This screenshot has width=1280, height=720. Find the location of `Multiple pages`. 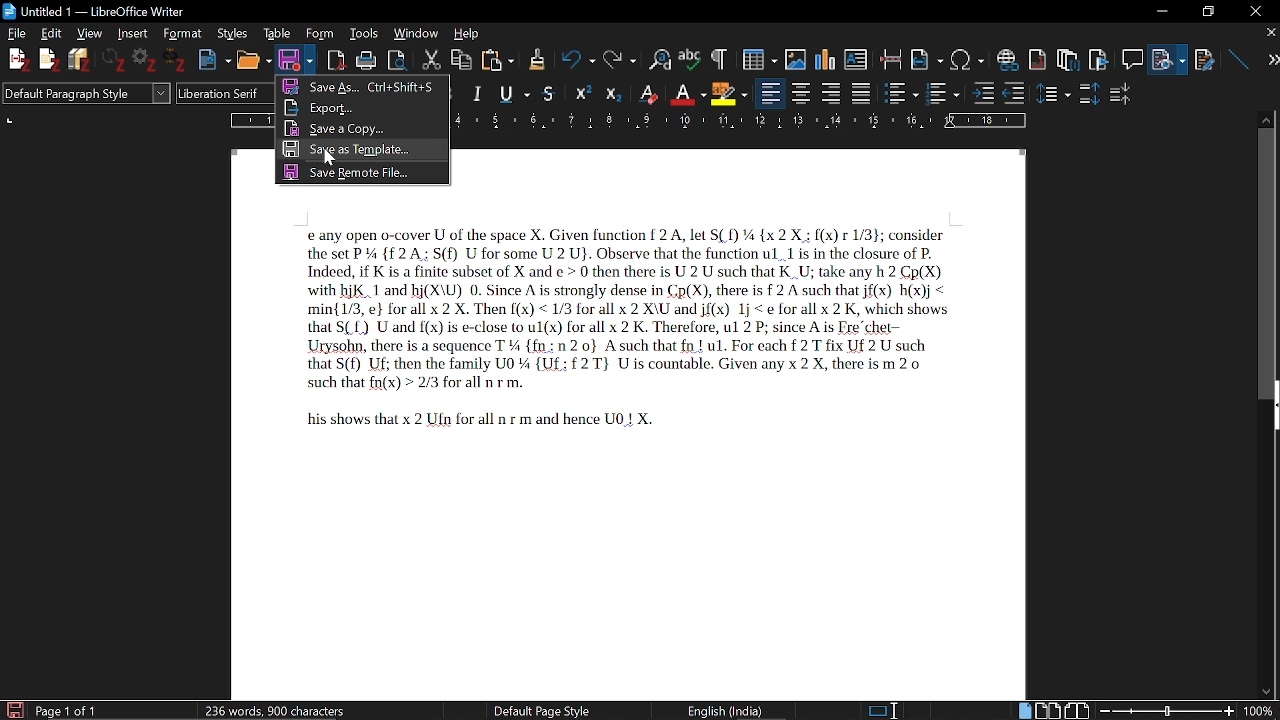

Multiple pages is located at coordinates (1051, 709).